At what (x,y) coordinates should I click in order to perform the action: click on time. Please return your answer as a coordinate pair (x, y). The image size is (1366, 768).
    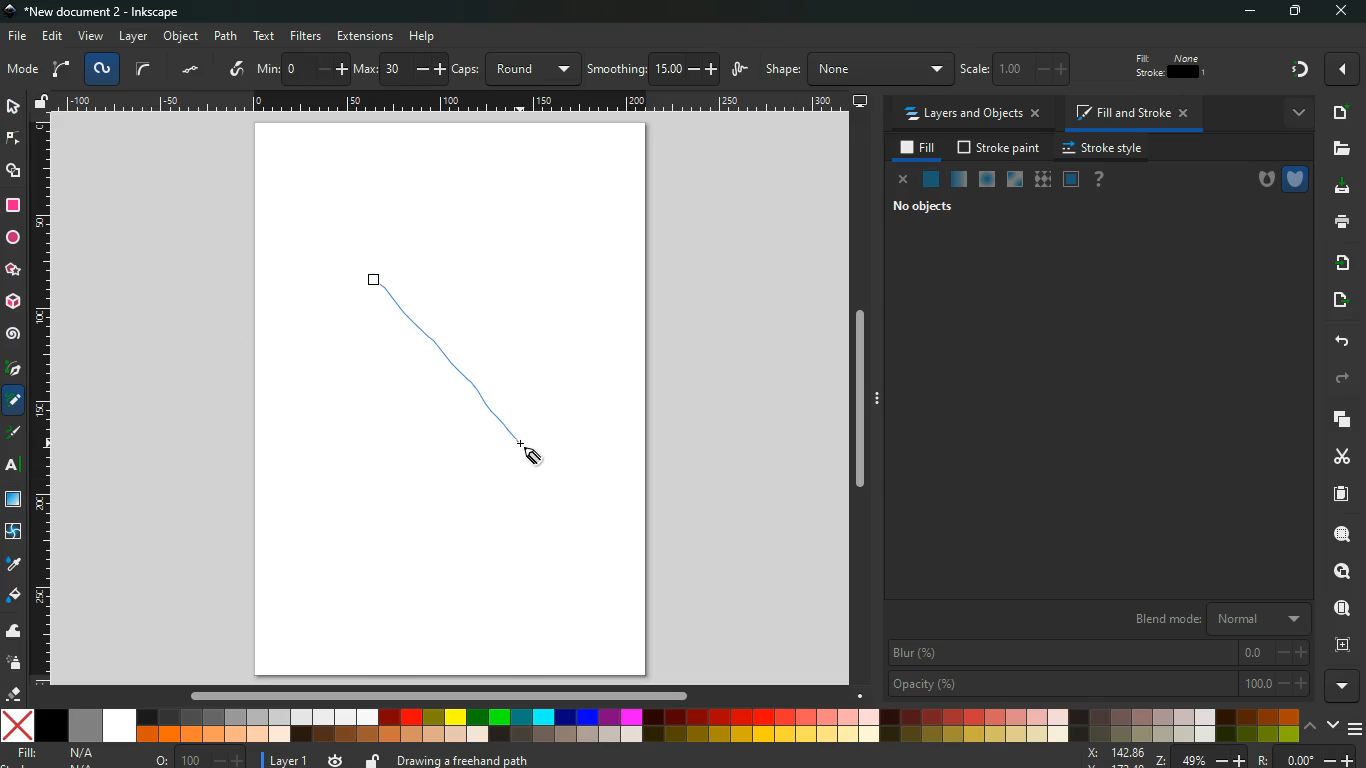
    Looking at the image, I should click on (337, 760).